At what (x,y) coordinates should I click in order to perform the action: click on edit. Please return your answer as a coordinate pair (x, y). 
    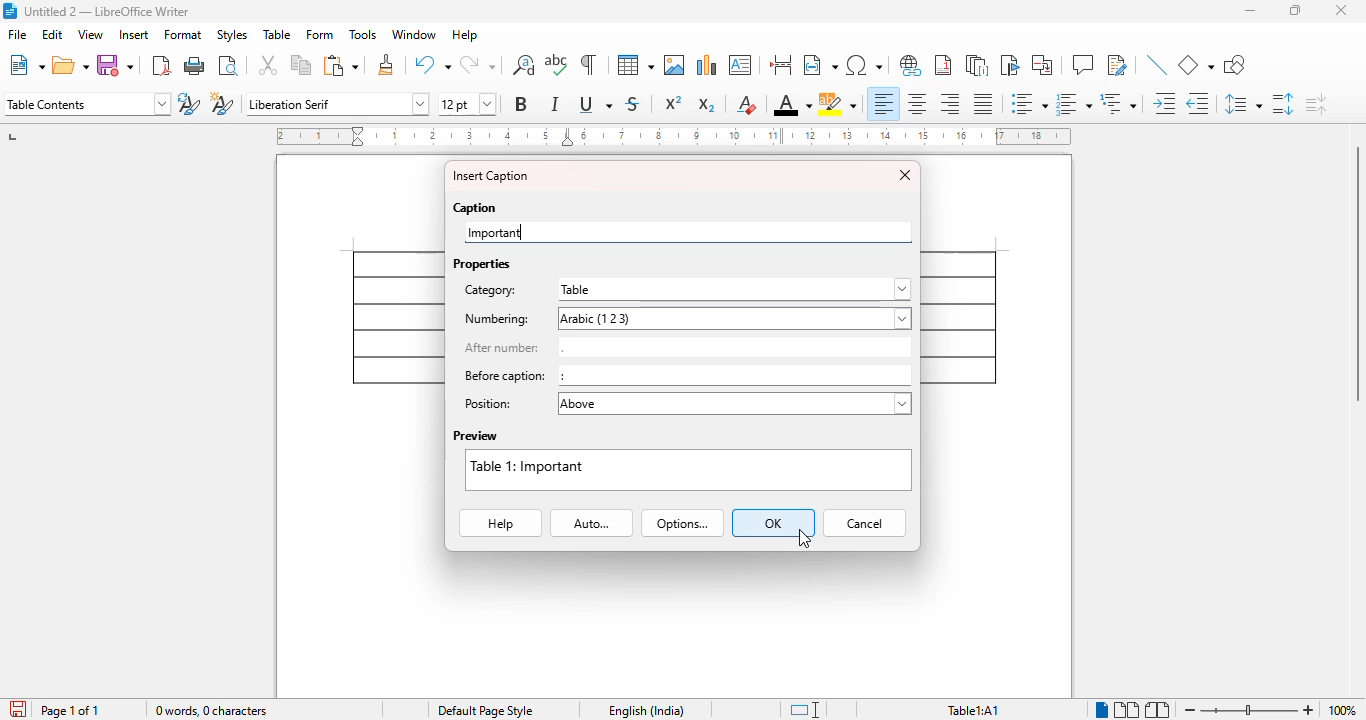
    Looking at the image, I should click on (54, 34).